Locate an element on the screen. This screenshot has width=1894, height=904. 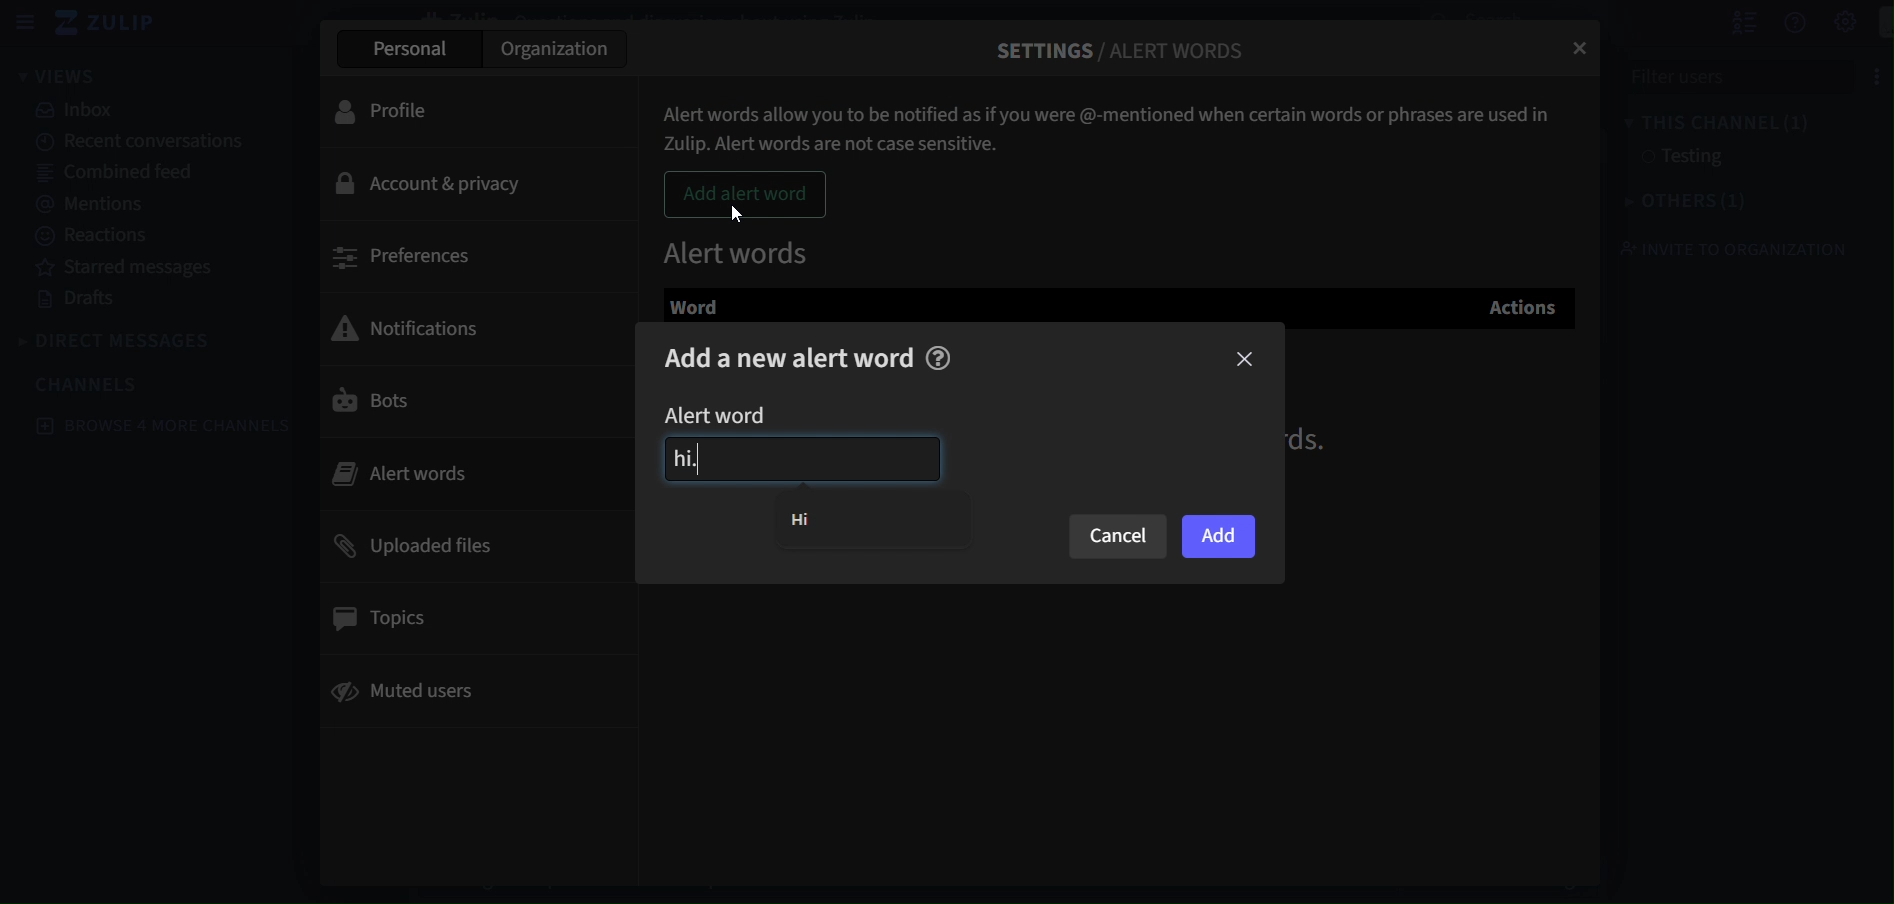
add a new alert word is located at coordinates (791, 358).